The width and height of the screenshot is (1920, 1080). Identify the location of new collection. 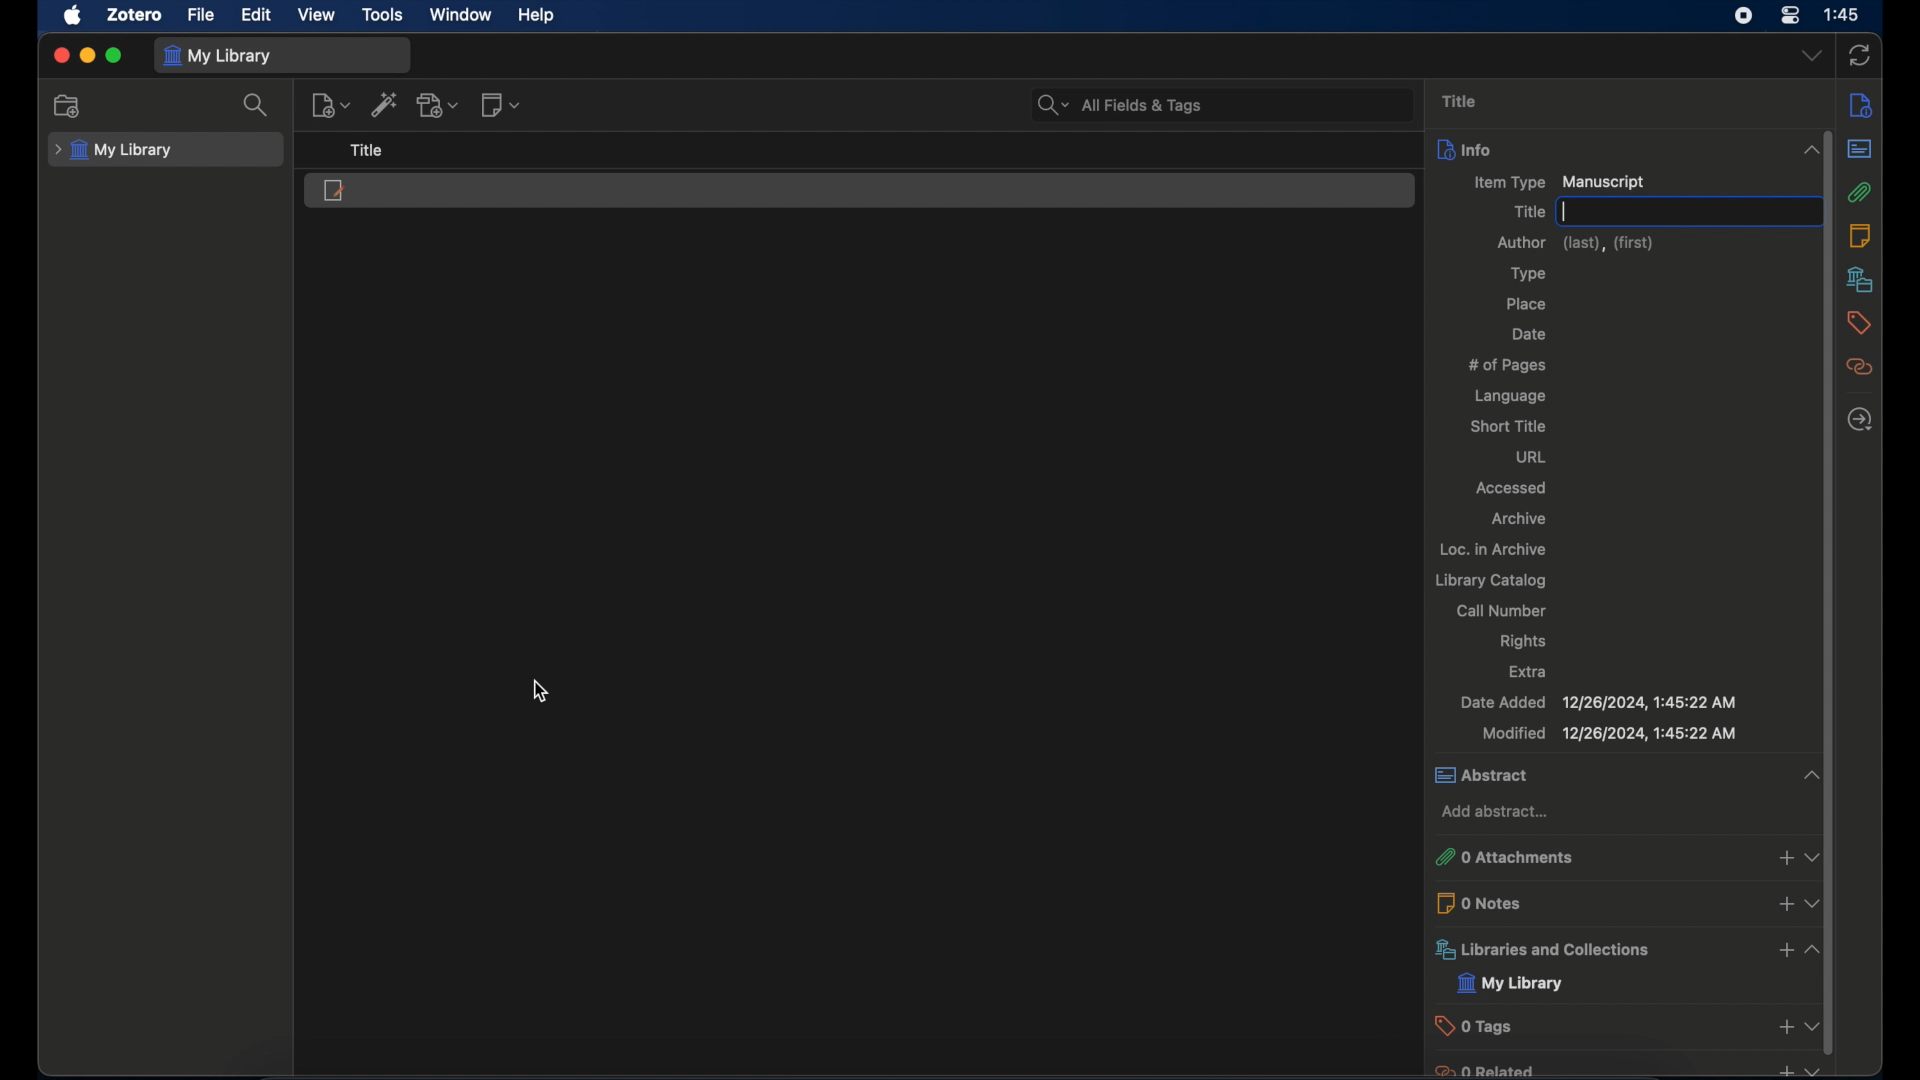
(70, 106).